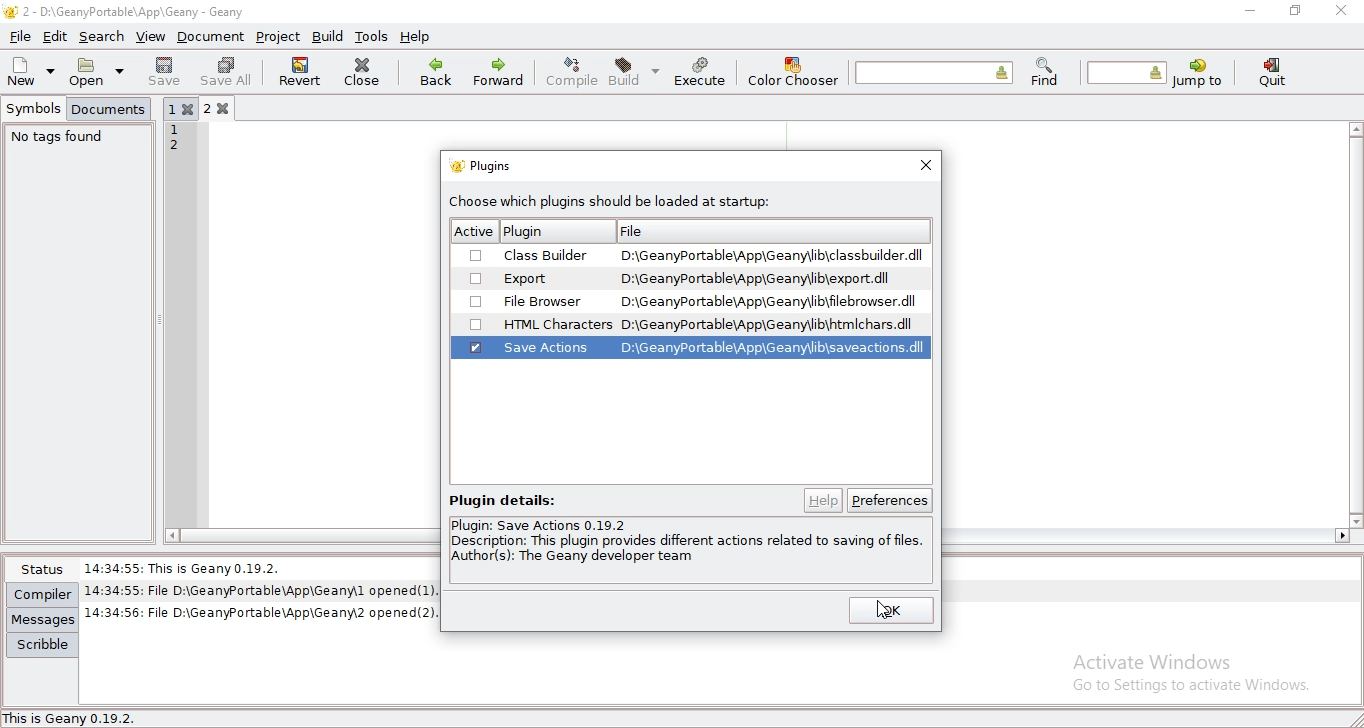 The width and height of the screenshot is (1364, 728). Describe the element at coordinates (1276, 73) in the screenshot. I see `quit` at that location.